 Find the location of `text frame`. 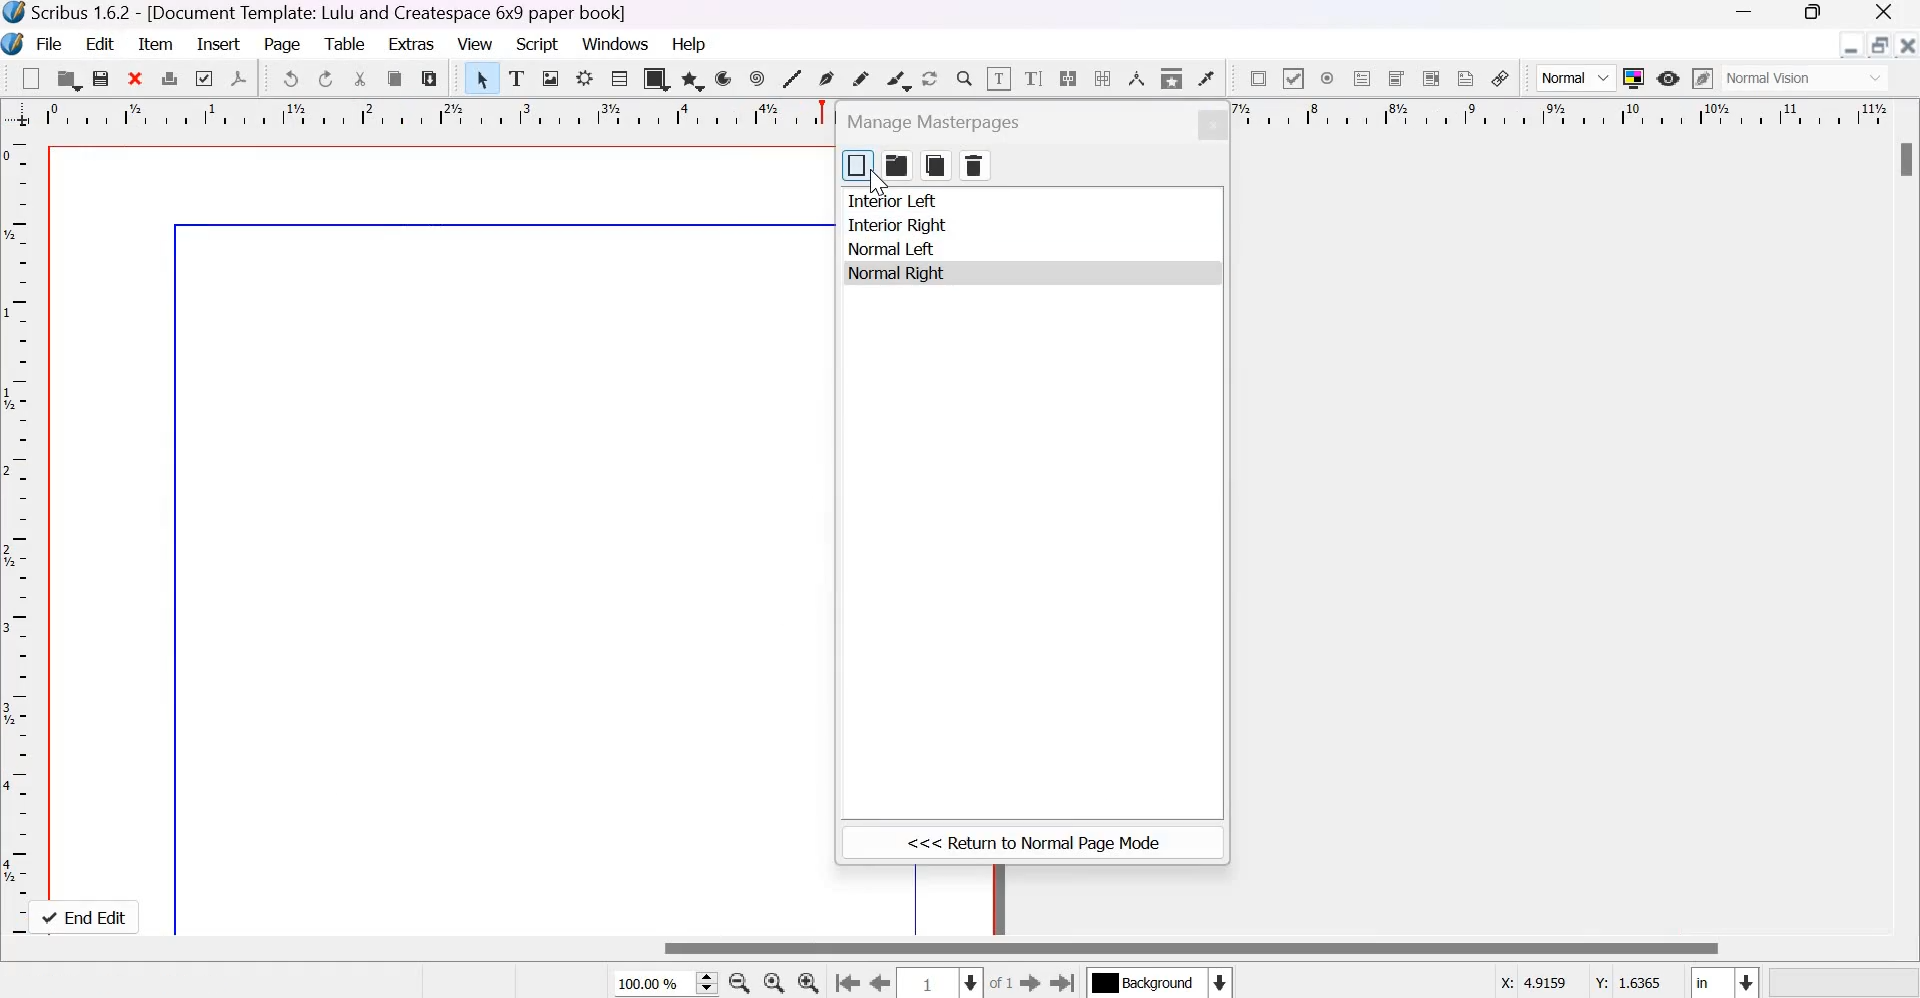

text frame is located at coordinates (517, 79).